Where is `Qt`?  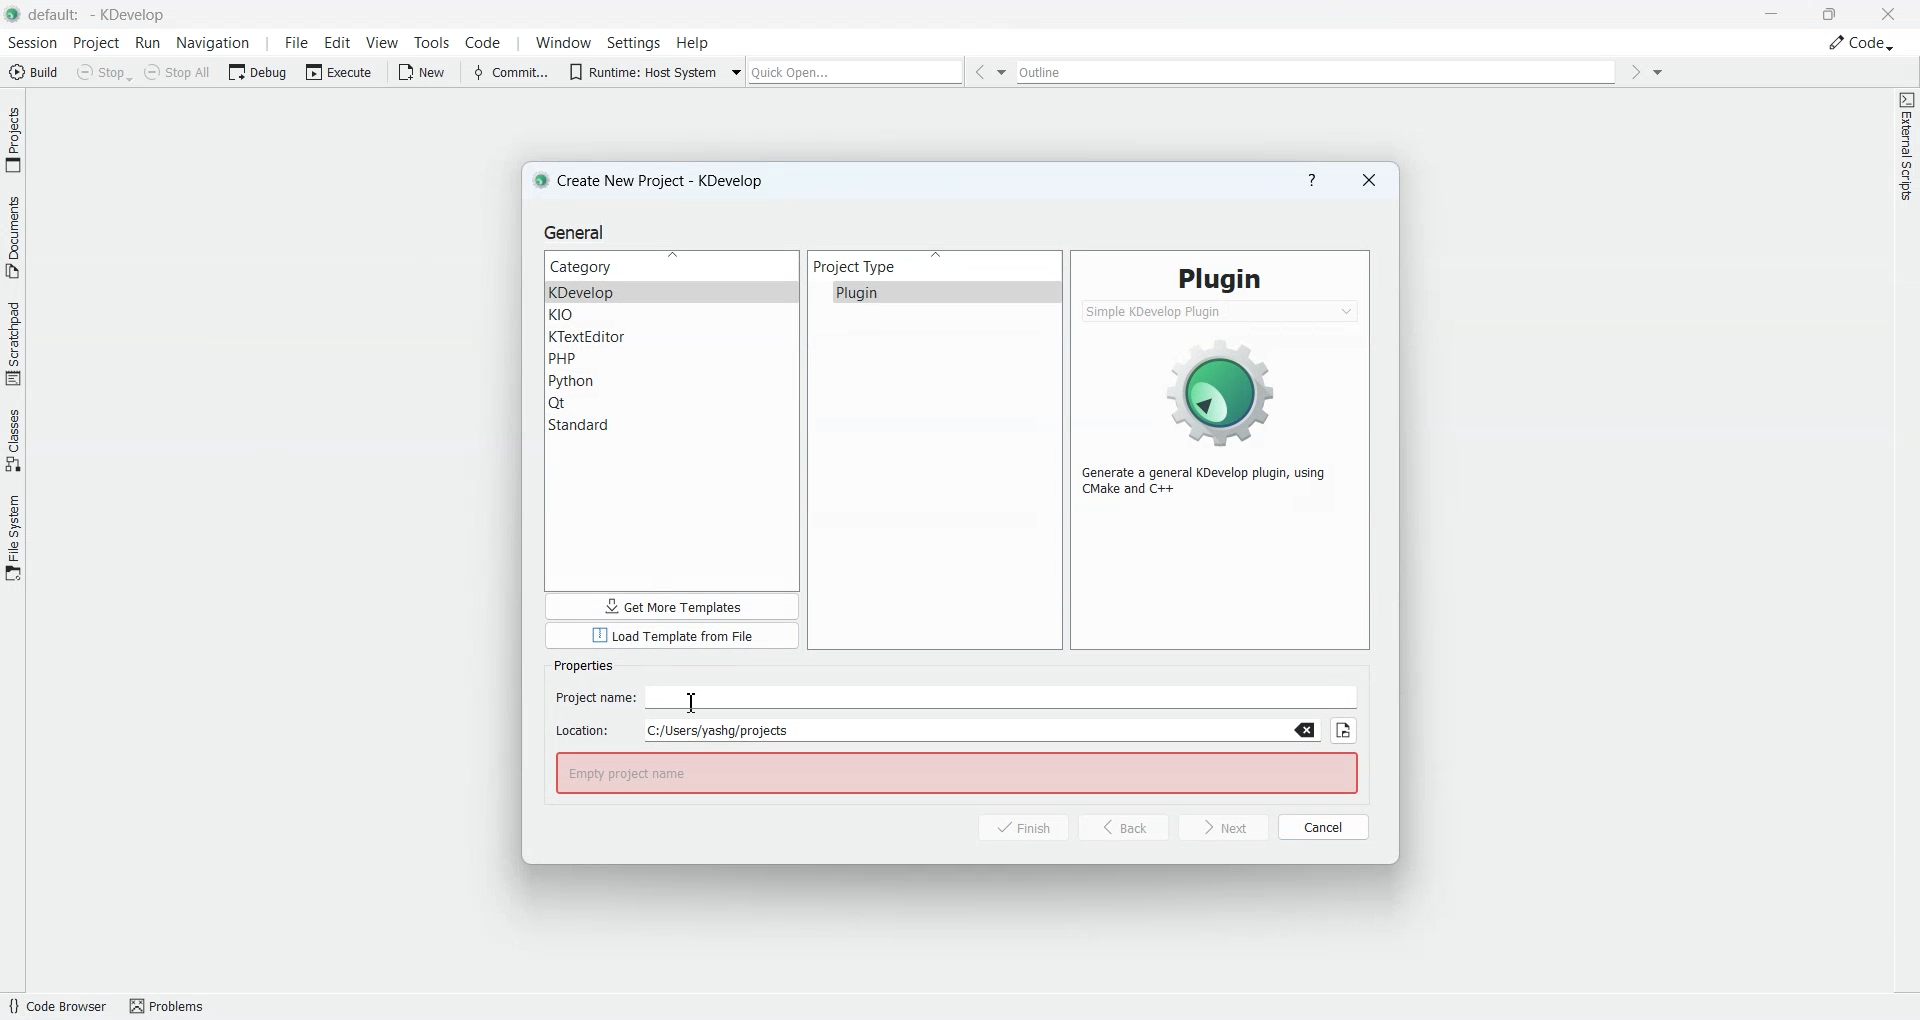
Qt is located at coordinates (673, 403).